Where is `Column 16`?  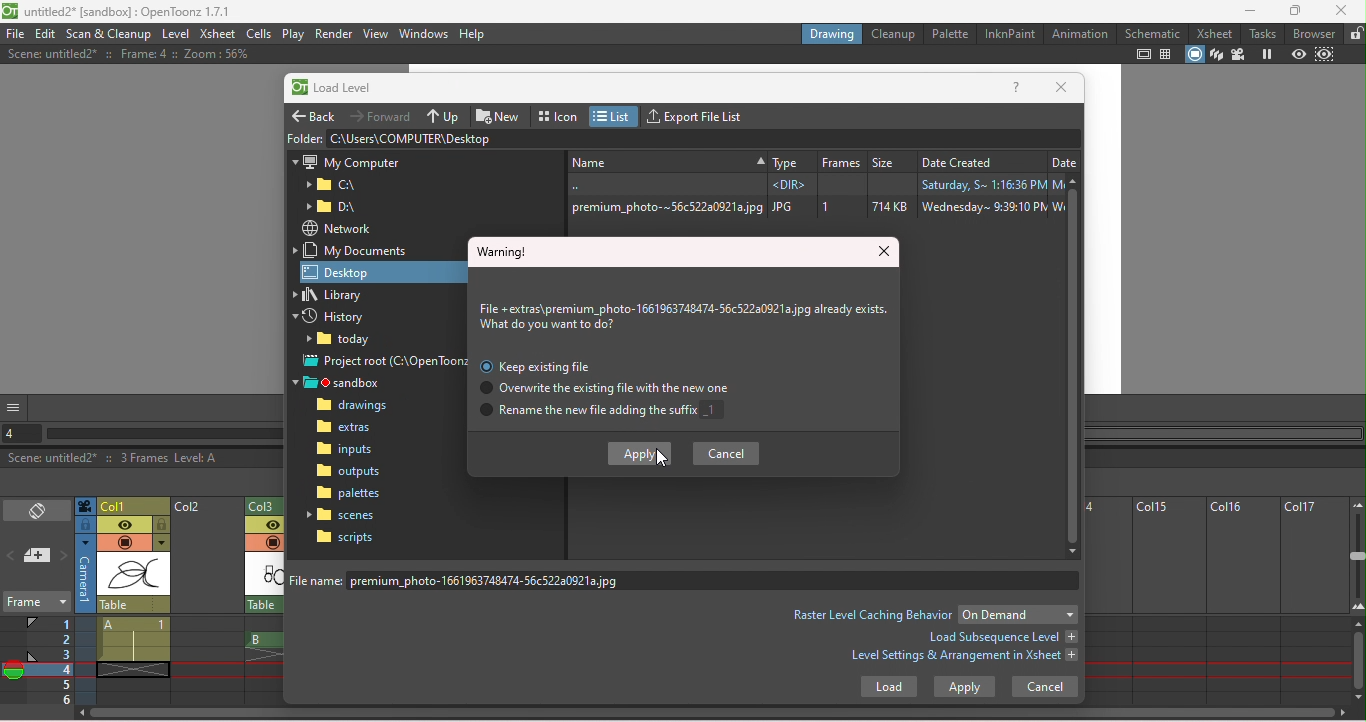 Column 16 is located at coordinates (1241, 601).